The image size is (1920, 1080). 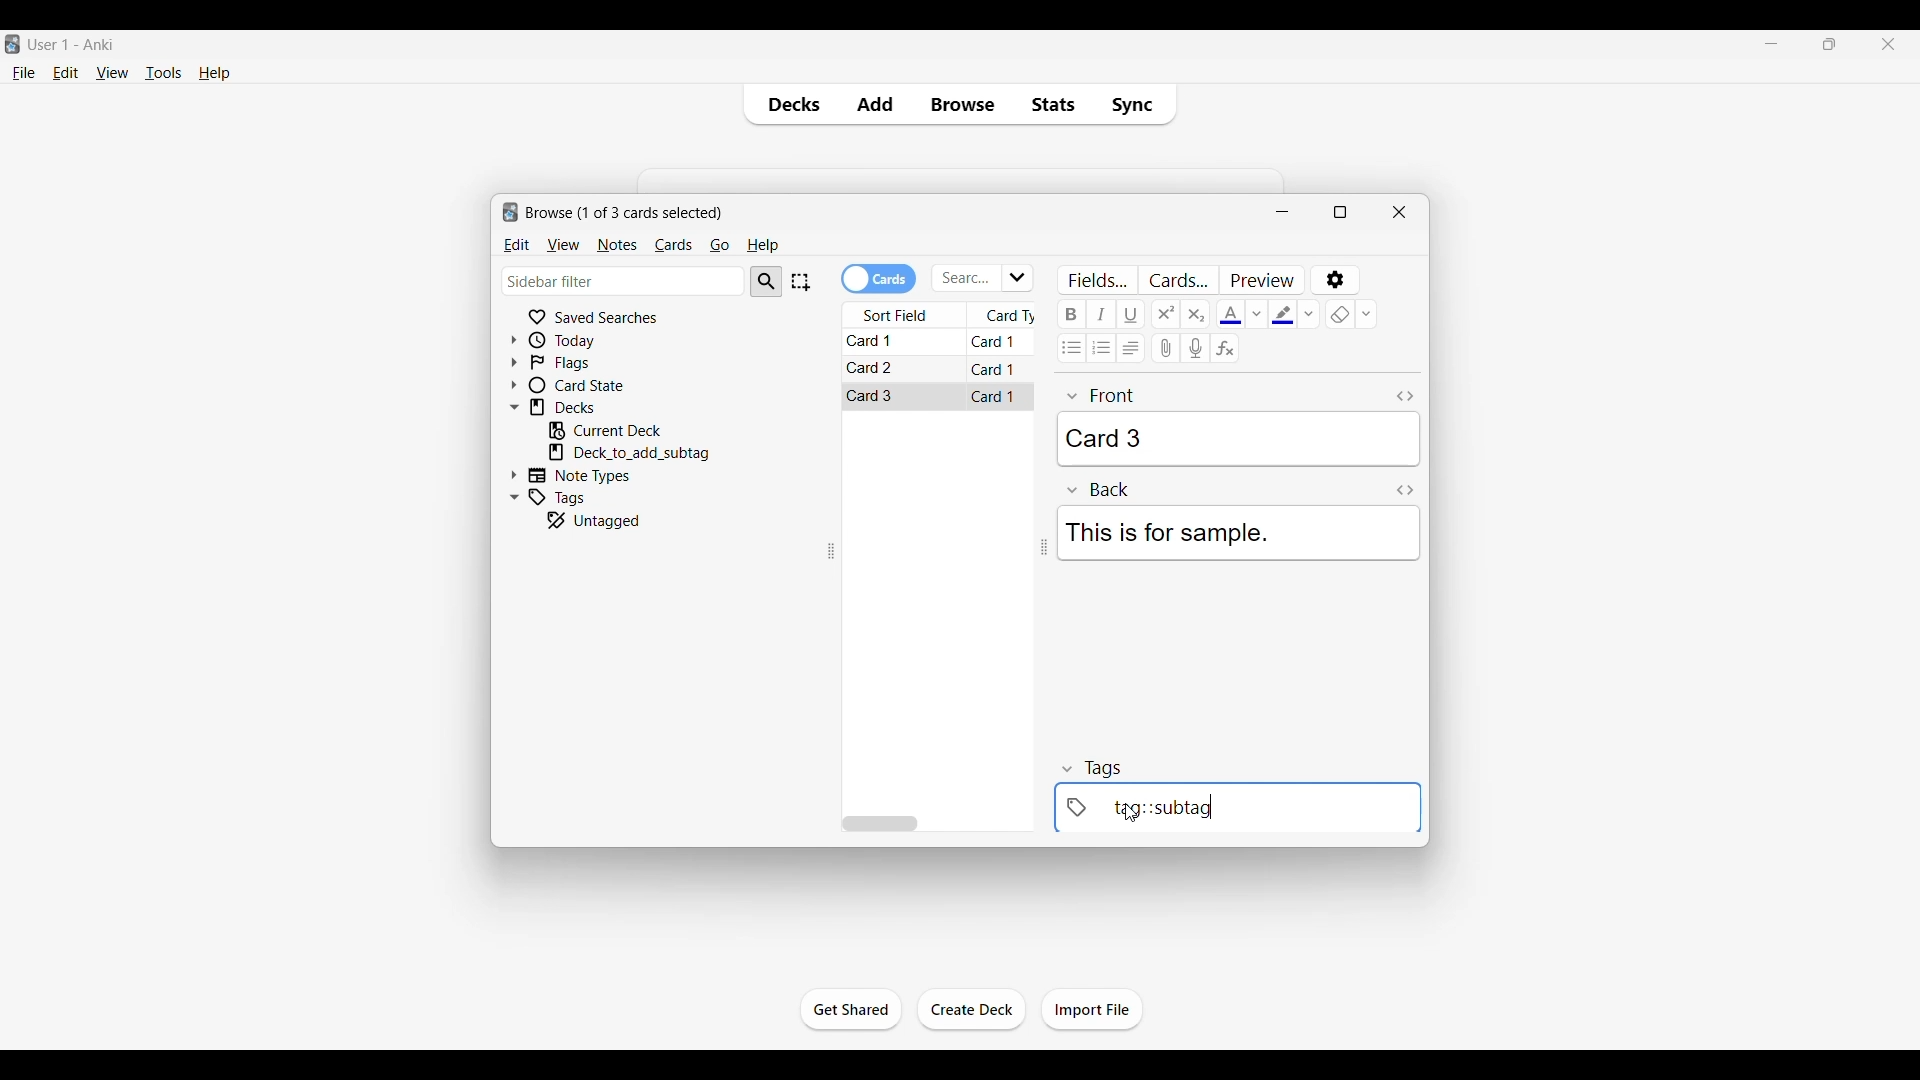 What do you see at coordinates (904, 315) in the screenshot?
I see `Sort field column` at bounding box center [904, 315].